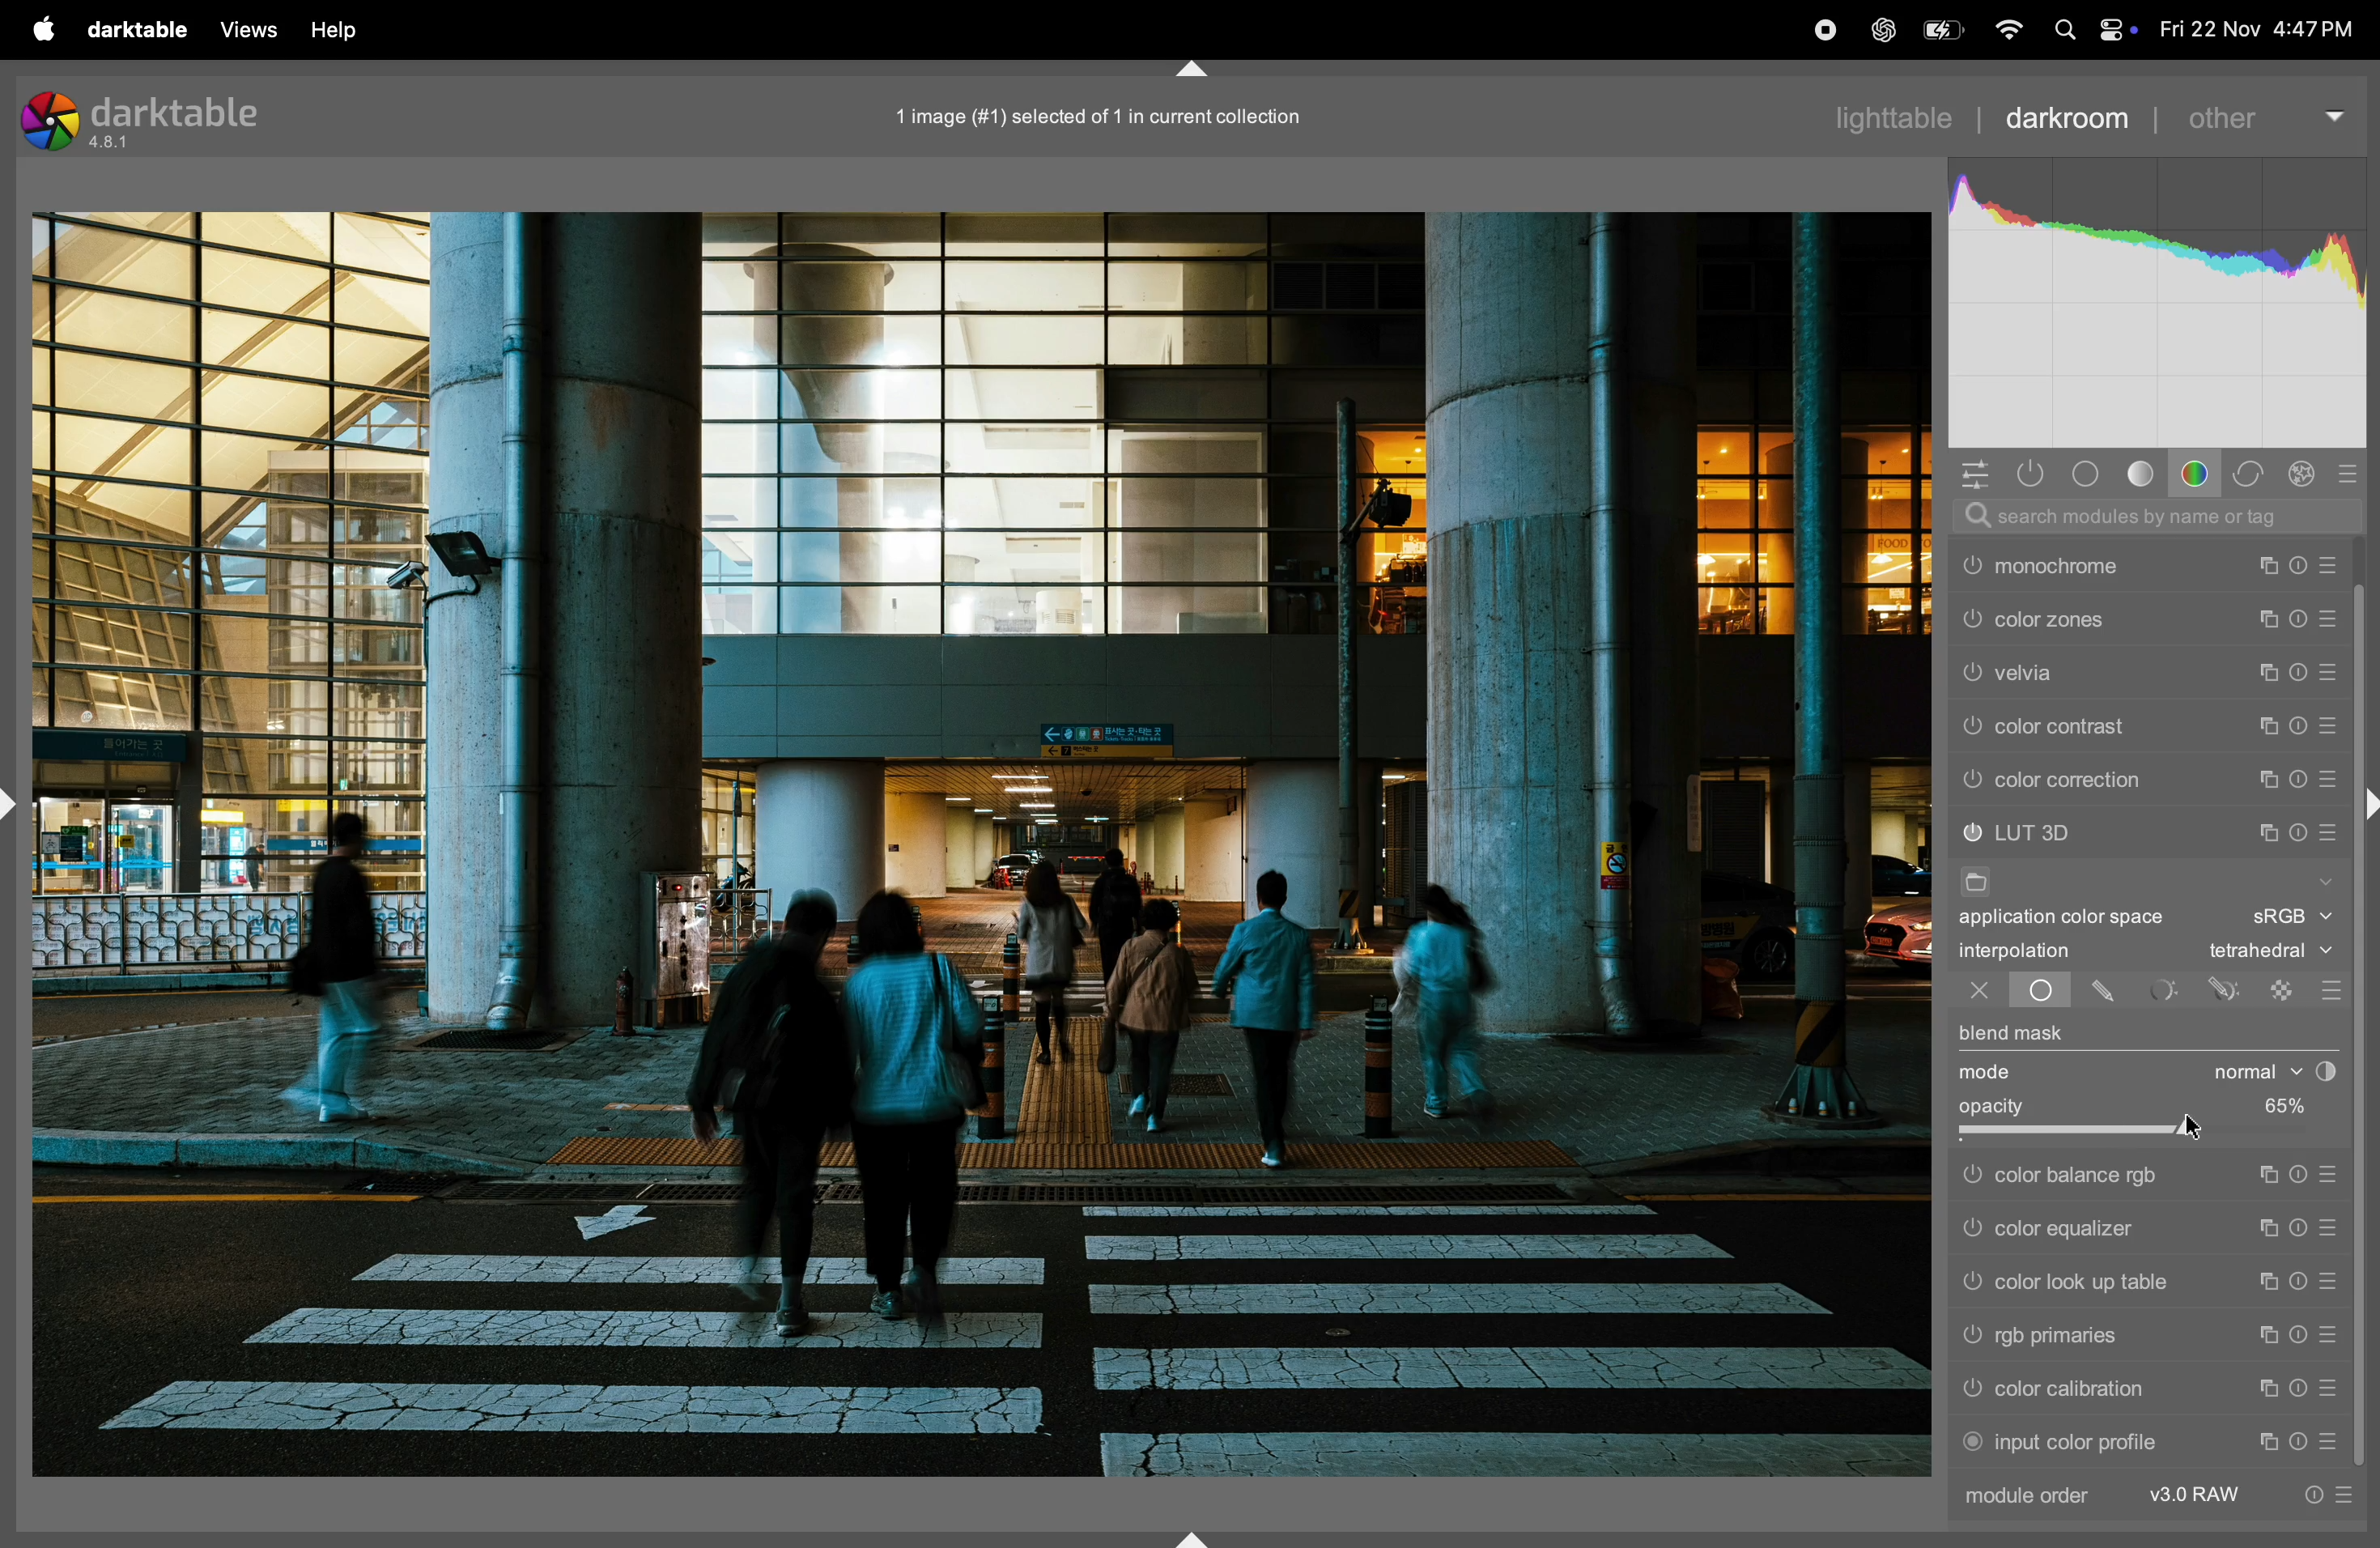 The image size is (2380, 1548). Describe the element at coordinates (2271, 1229) in the screenshot. I see `multiple instance actions` at that location.